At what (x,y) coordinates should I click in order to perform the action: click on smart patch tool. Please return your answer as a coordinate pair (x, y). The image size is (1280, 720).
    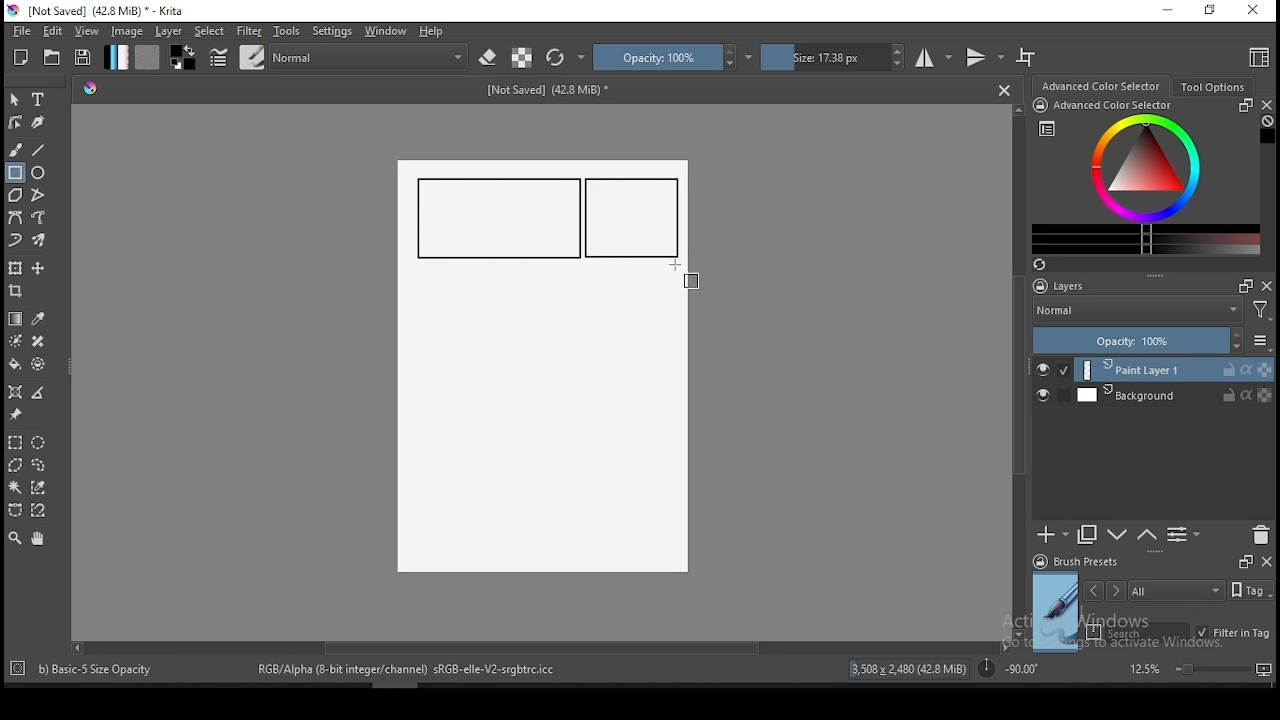
    Looking at the image, I should click on (38, 341).